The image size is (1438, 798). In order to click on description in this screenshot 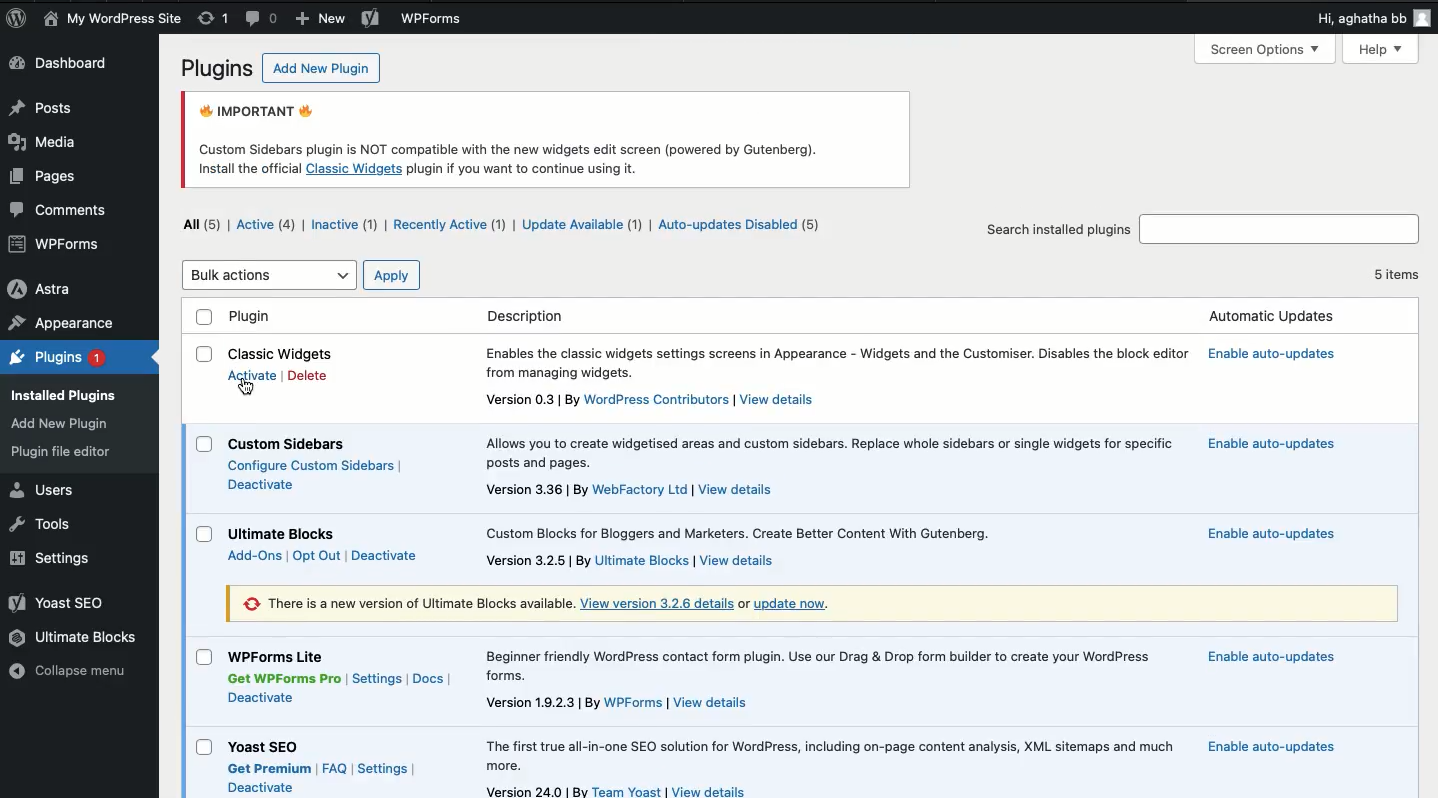, I will do `click(834, 663)`.